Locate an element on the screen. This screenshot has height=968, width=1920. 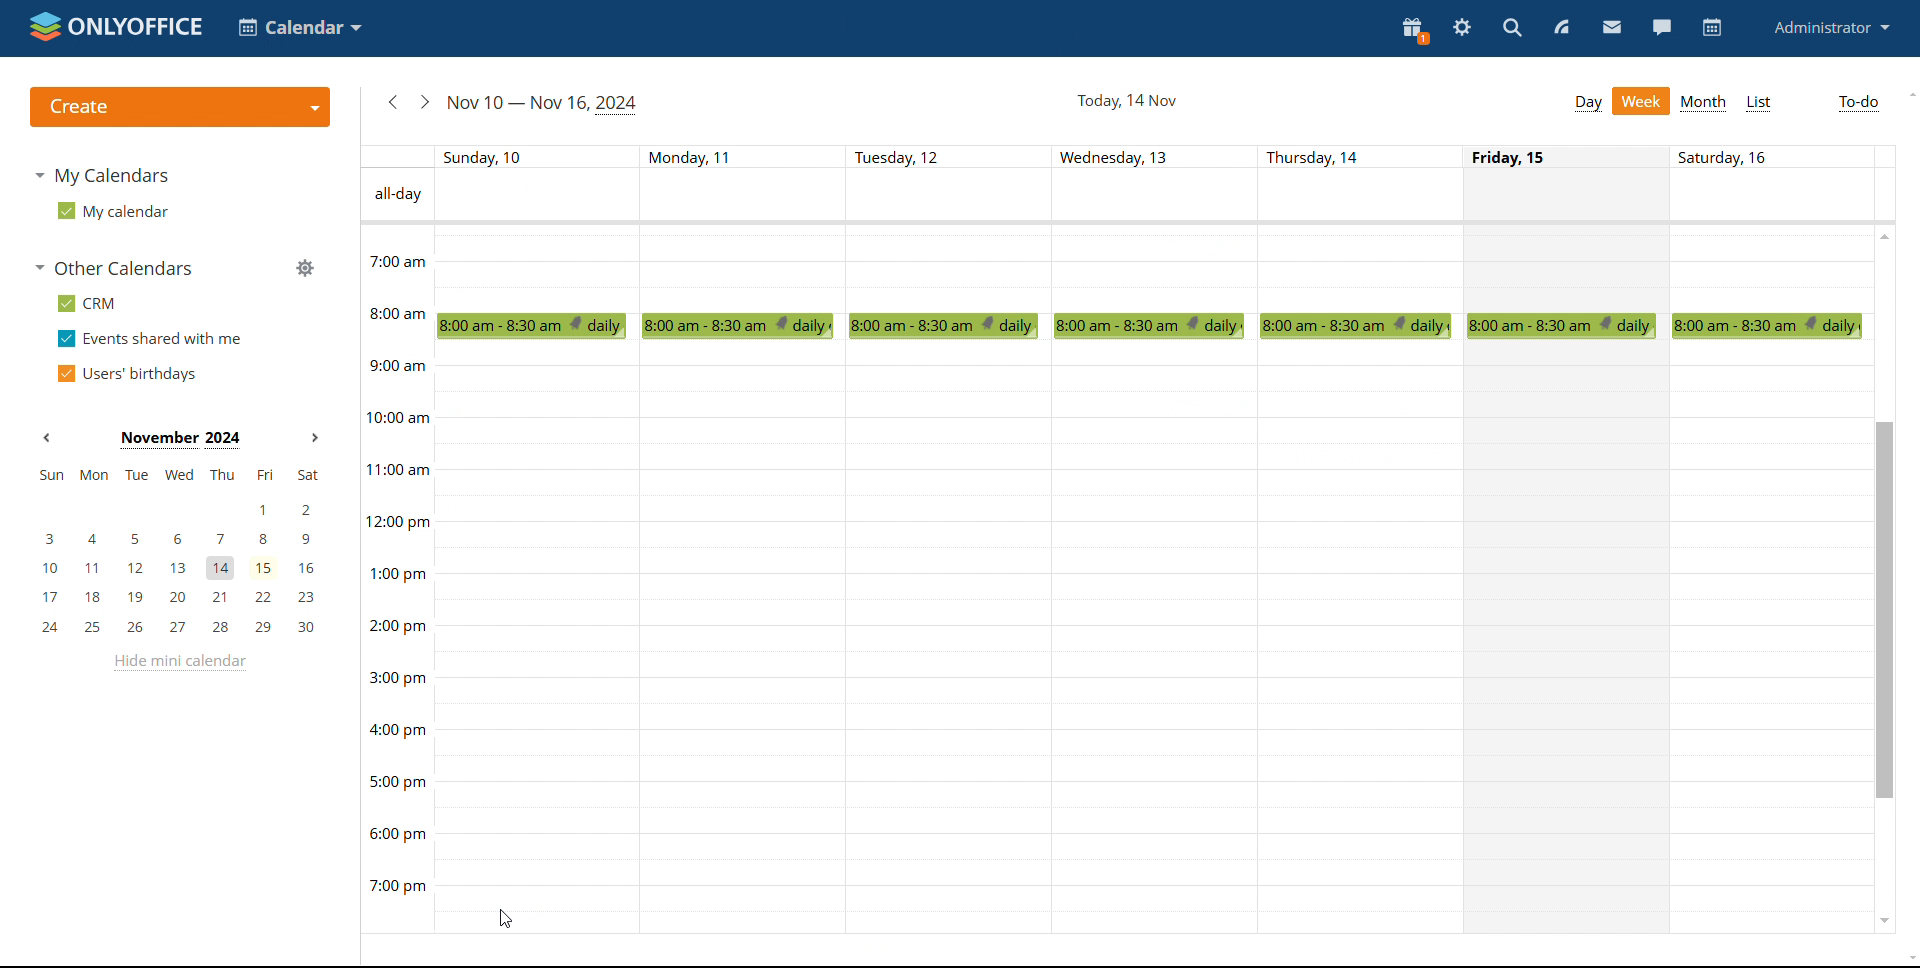
hide mini calendar is located at coordinates (177, 663).